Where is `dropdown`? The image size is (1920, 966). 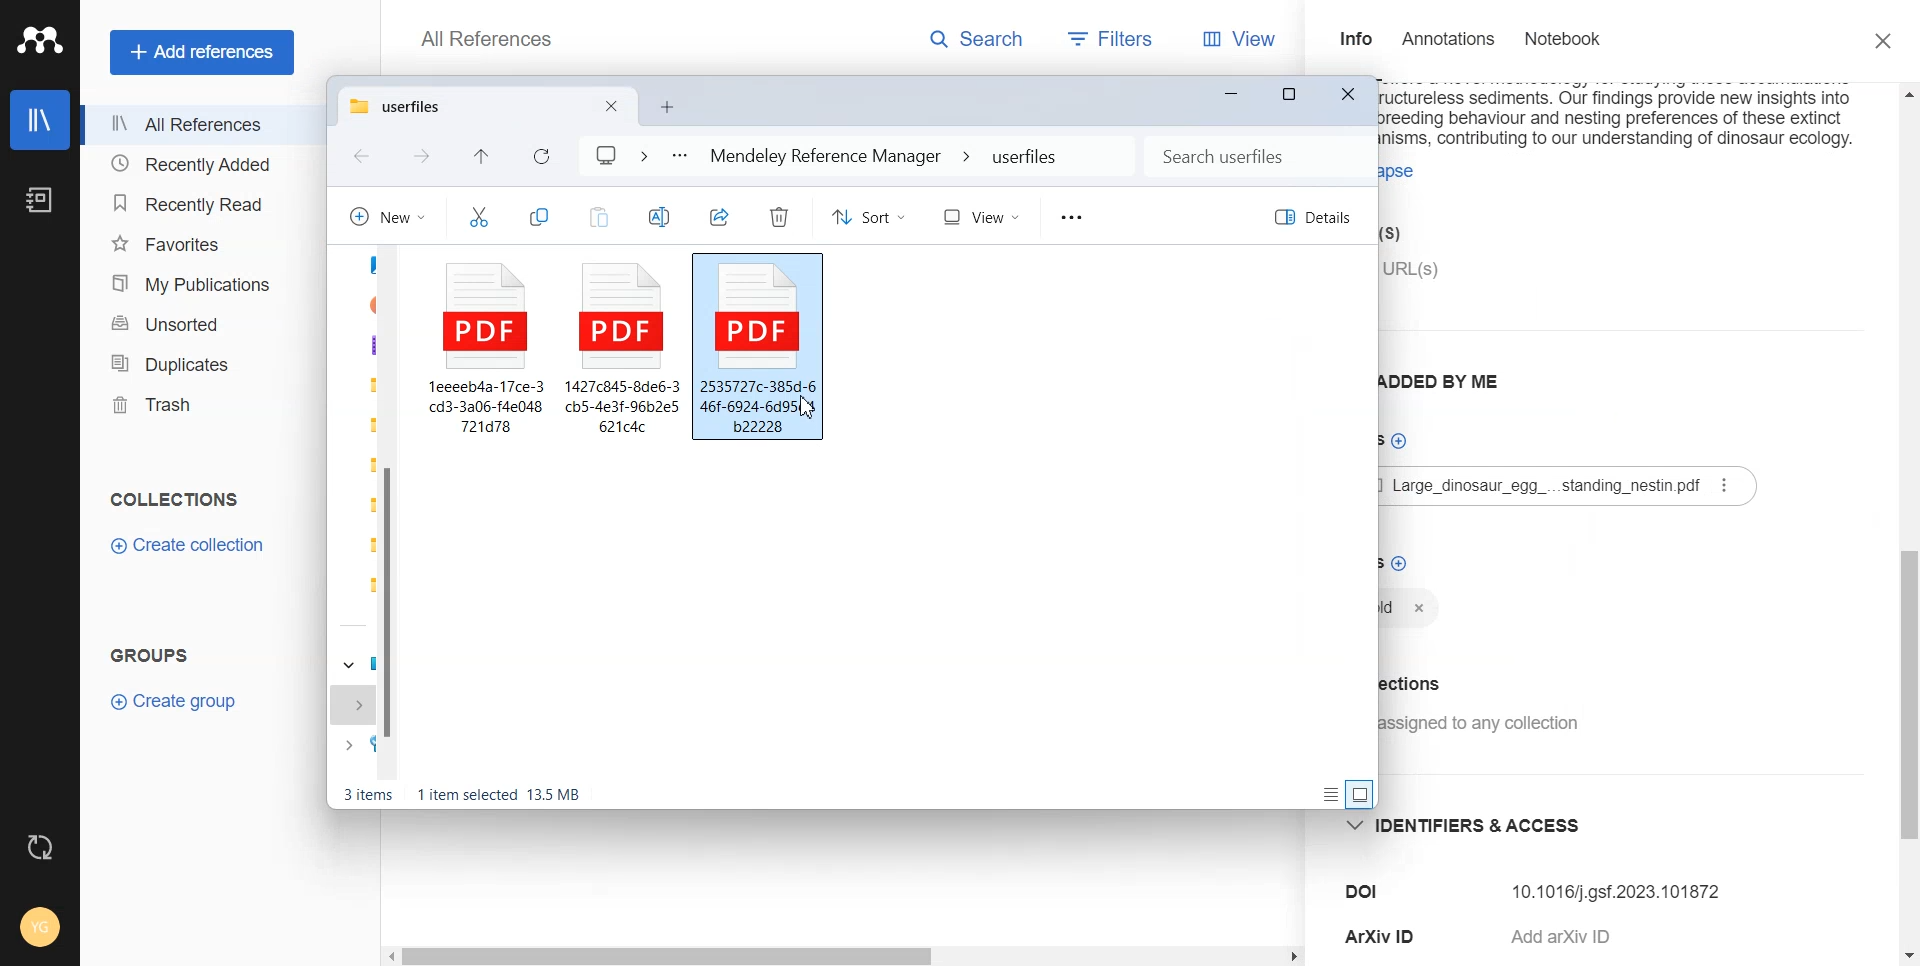 dropdown is located at coordinates (1352, 823).